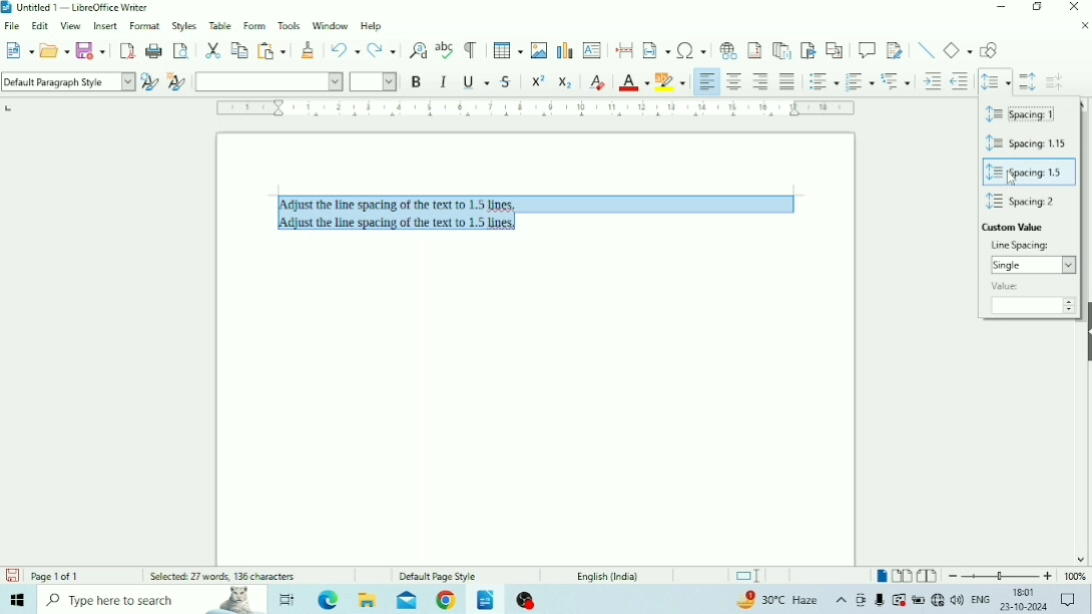  What do you see at coordinates (1031, 257) in the screenshot?
I see `Line Spacing:` at bounding box center [1031, 257].